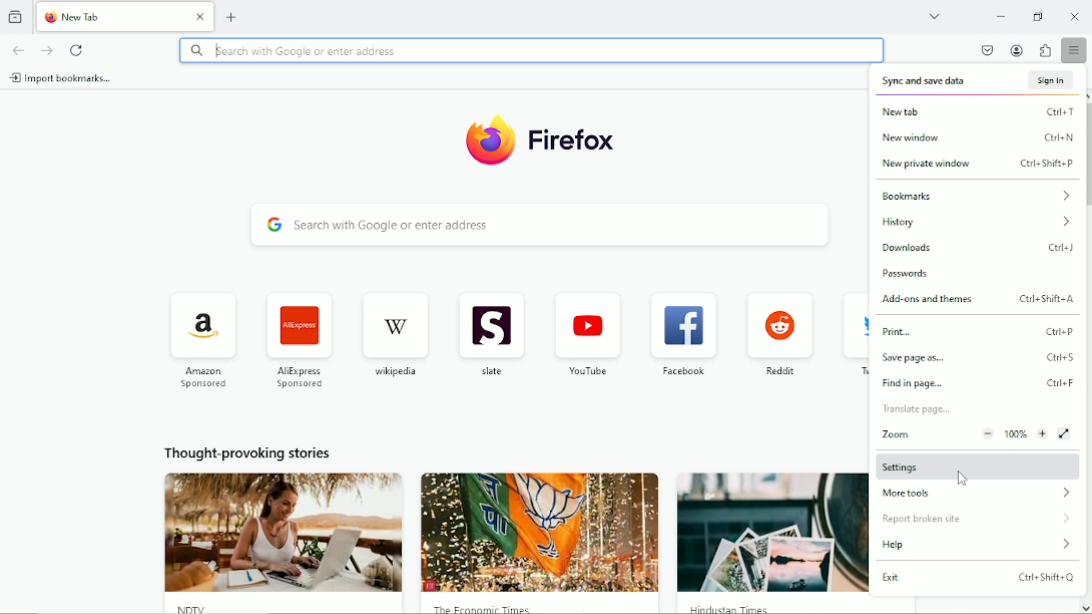 Image resolution: width=1092 pixels, height=614 pixels. I want to click on import bookmarks, so click(63, 78).